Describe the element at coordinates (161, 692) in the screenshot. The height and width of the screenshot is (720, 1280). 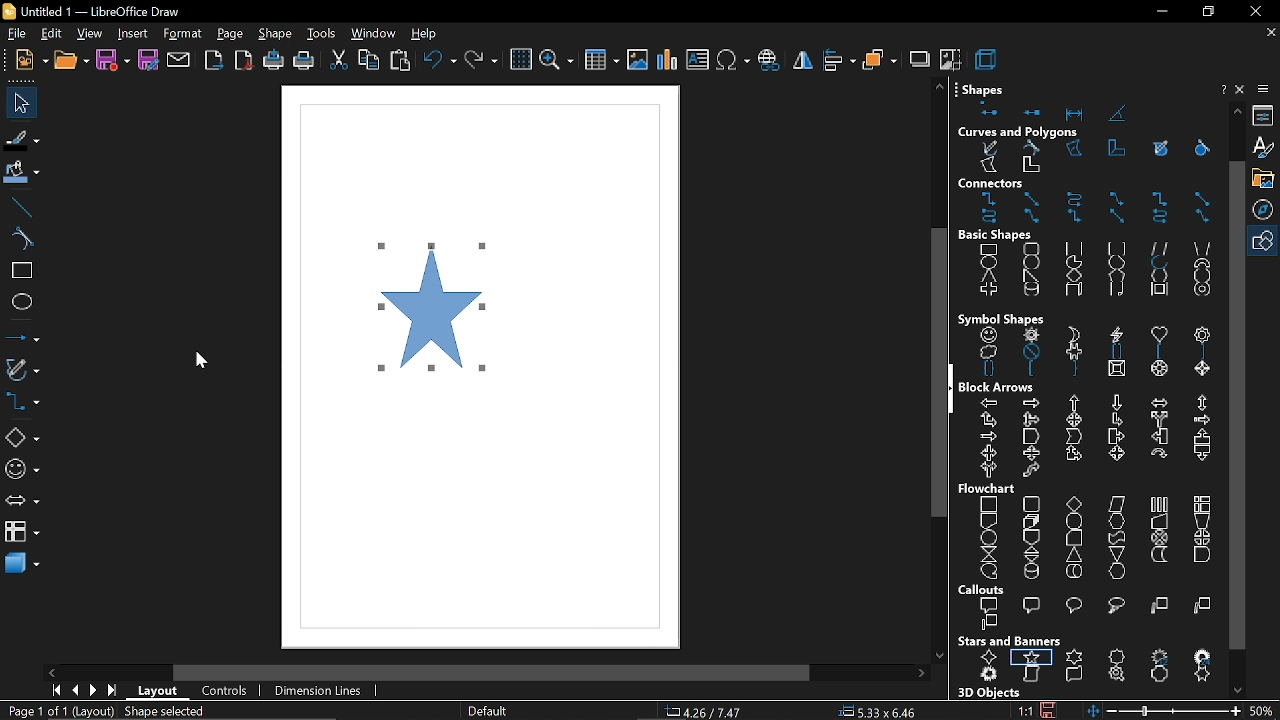
I see `layout` at that location.